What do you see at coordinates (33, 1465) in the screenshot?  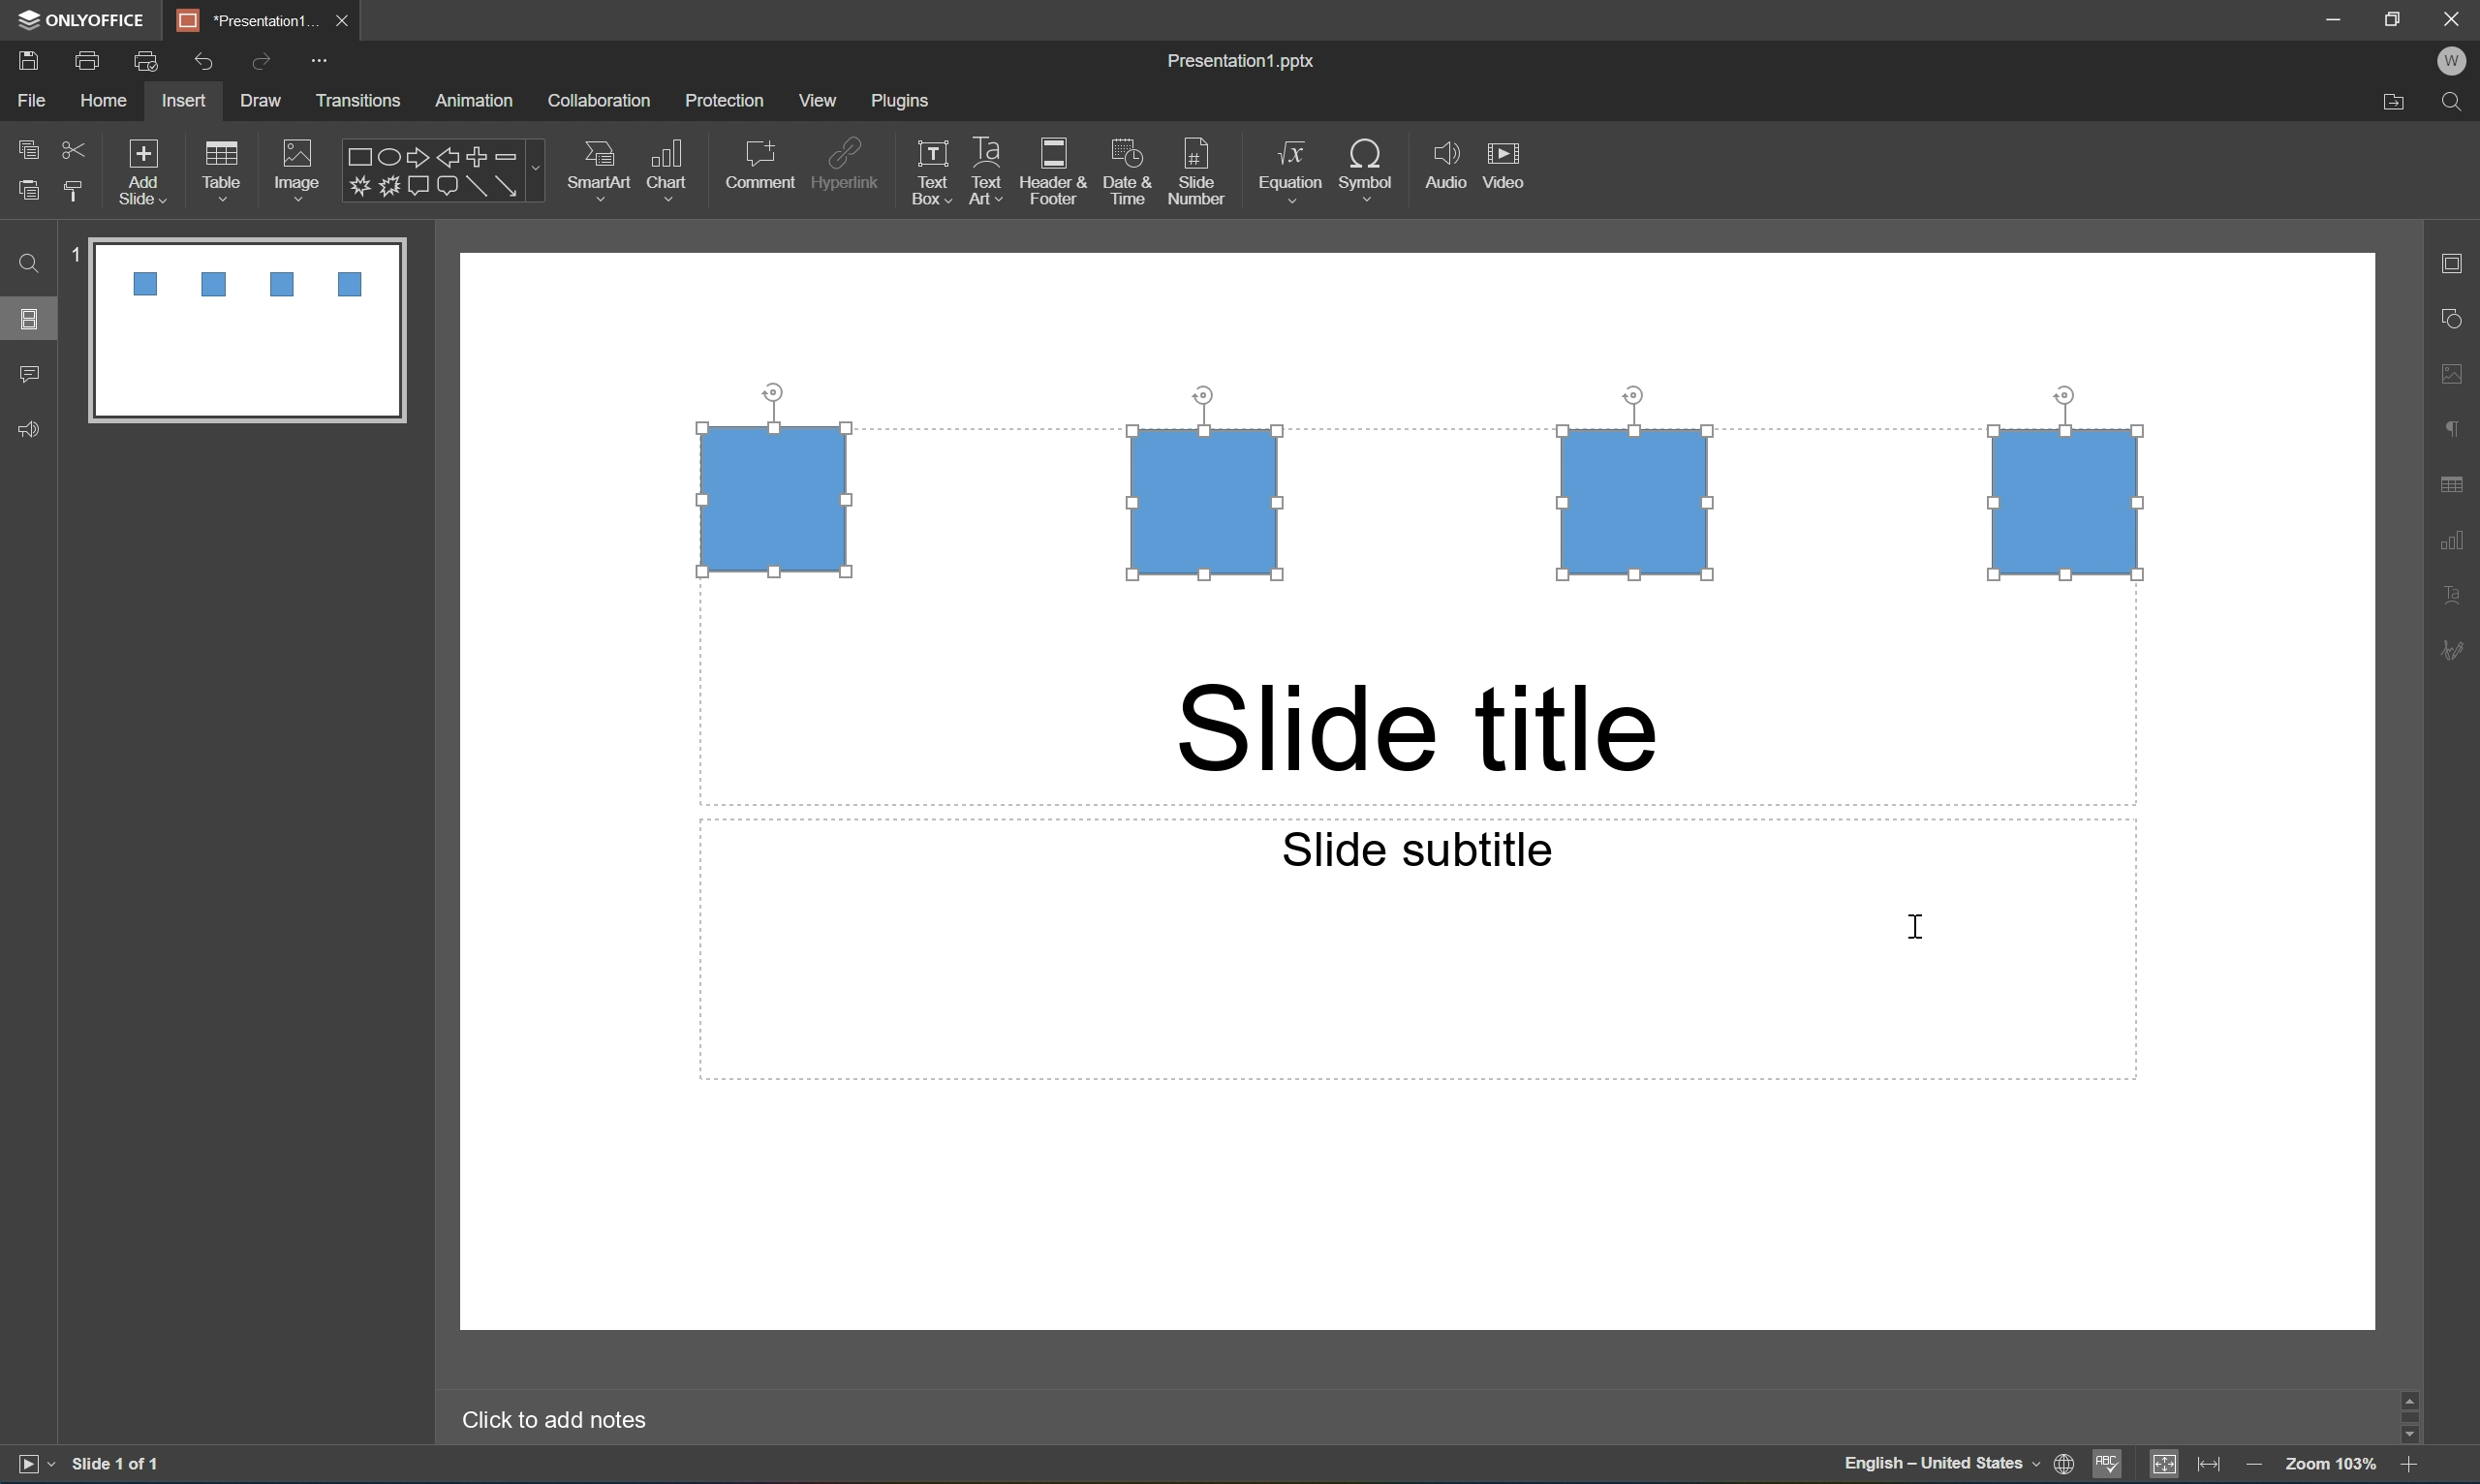 I see `start slideshow` at bounding box center [33, 1465].